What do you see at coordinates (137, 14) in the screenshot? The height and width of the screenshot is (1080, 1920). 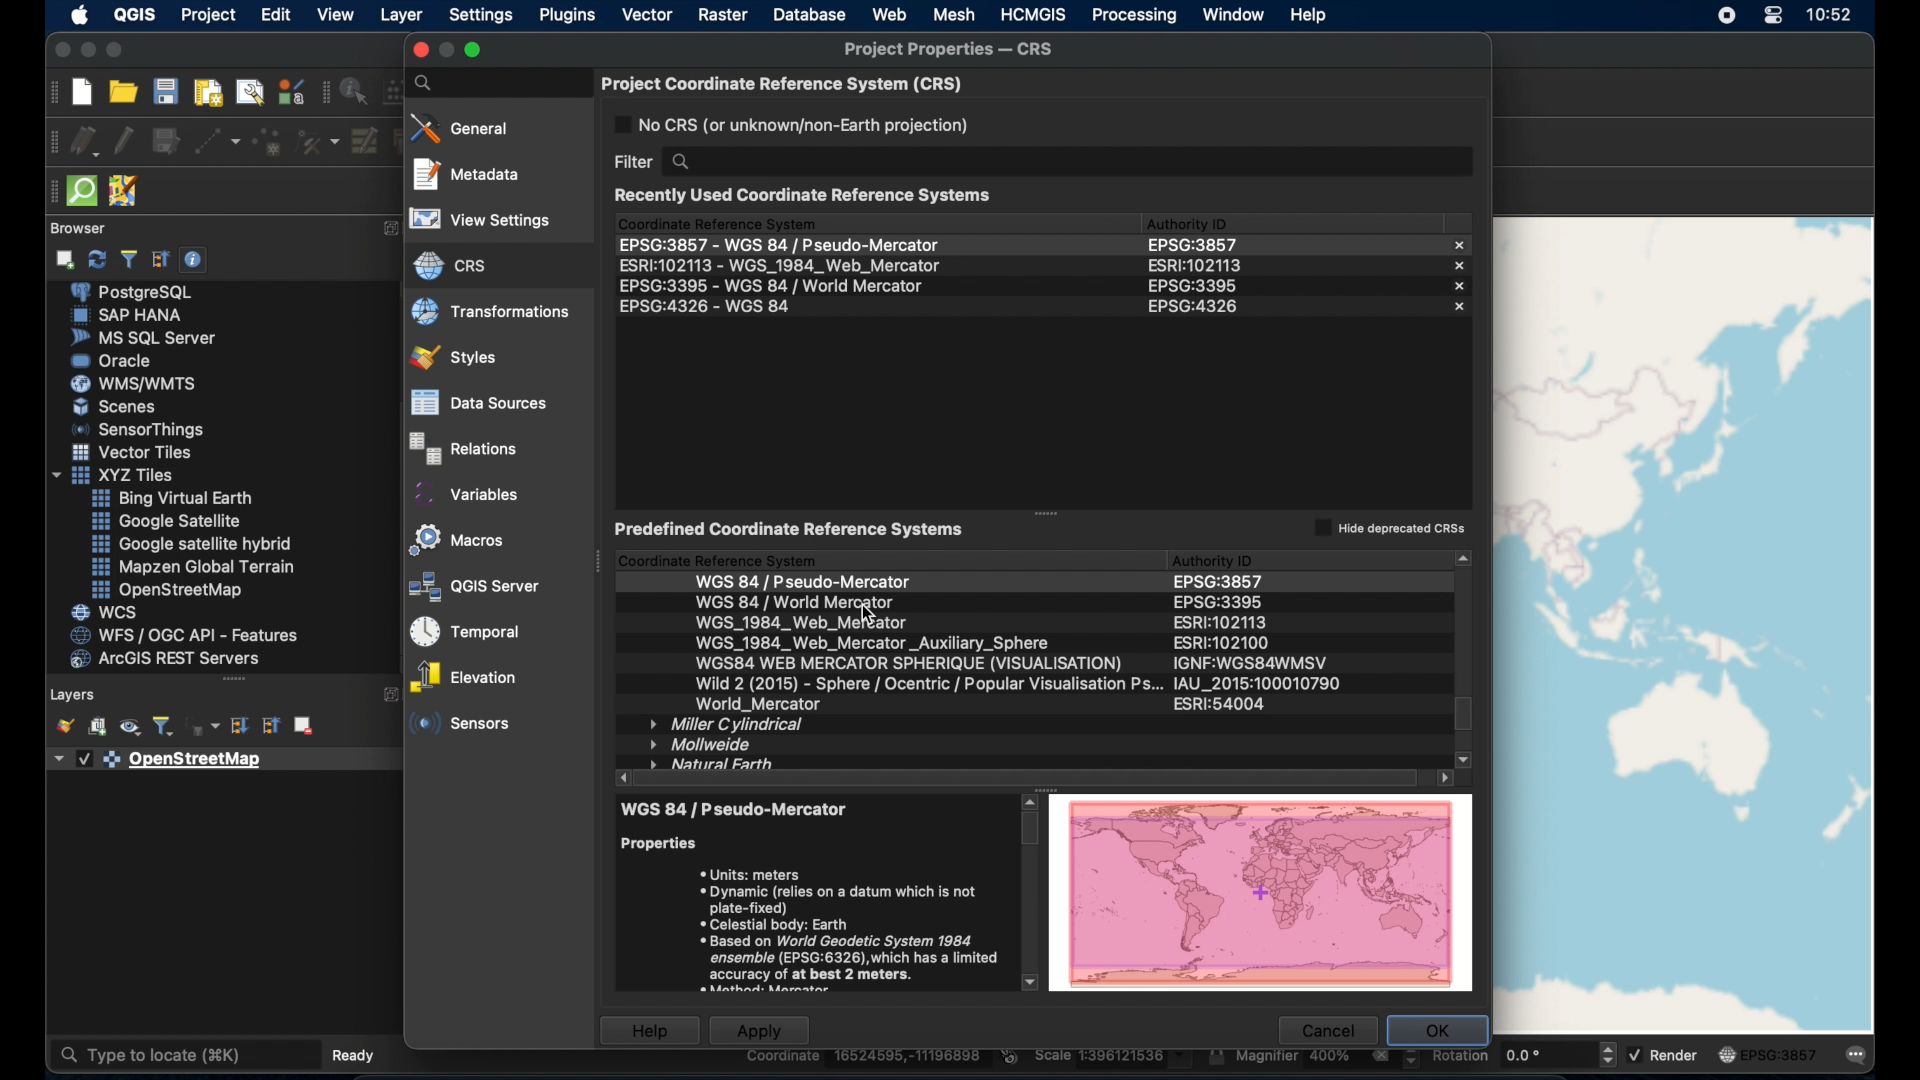 I see `QGIS` at bounding box center [137, 14].